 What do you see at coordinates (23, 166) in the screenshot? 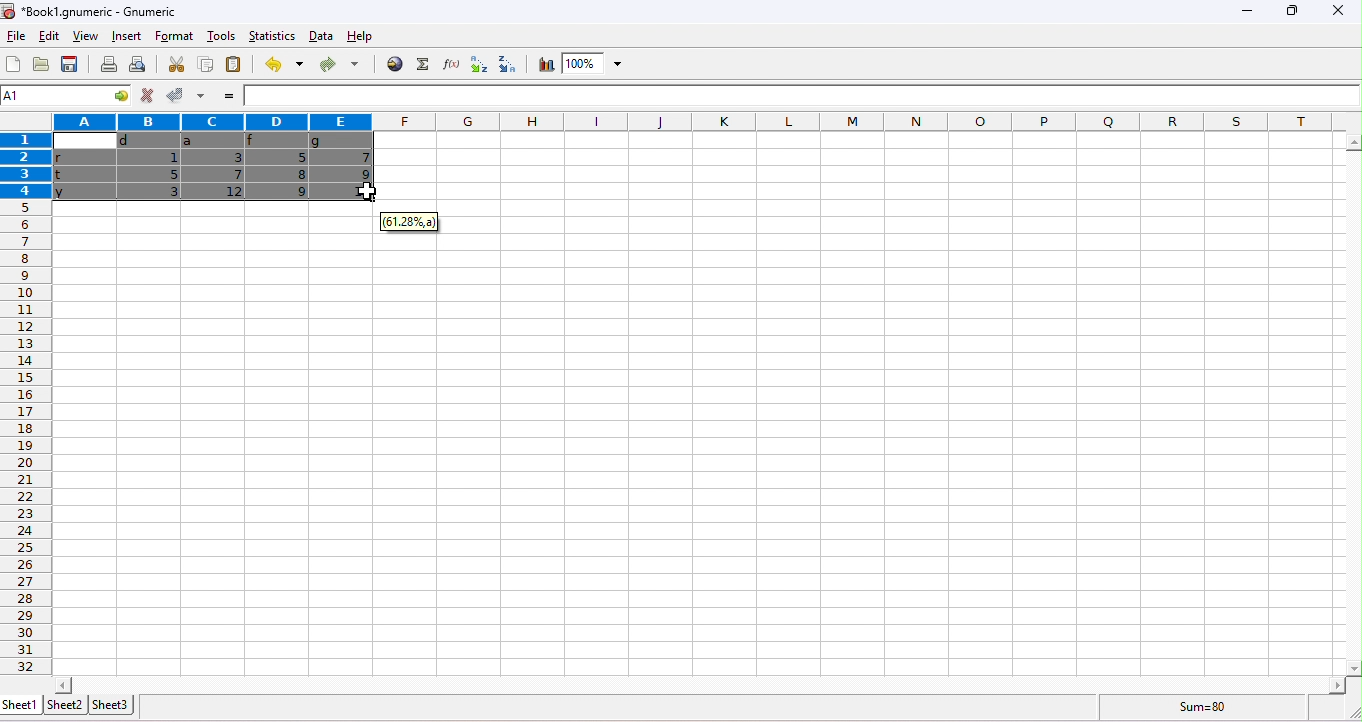
I see `rows` at bounding box center [23, 166].